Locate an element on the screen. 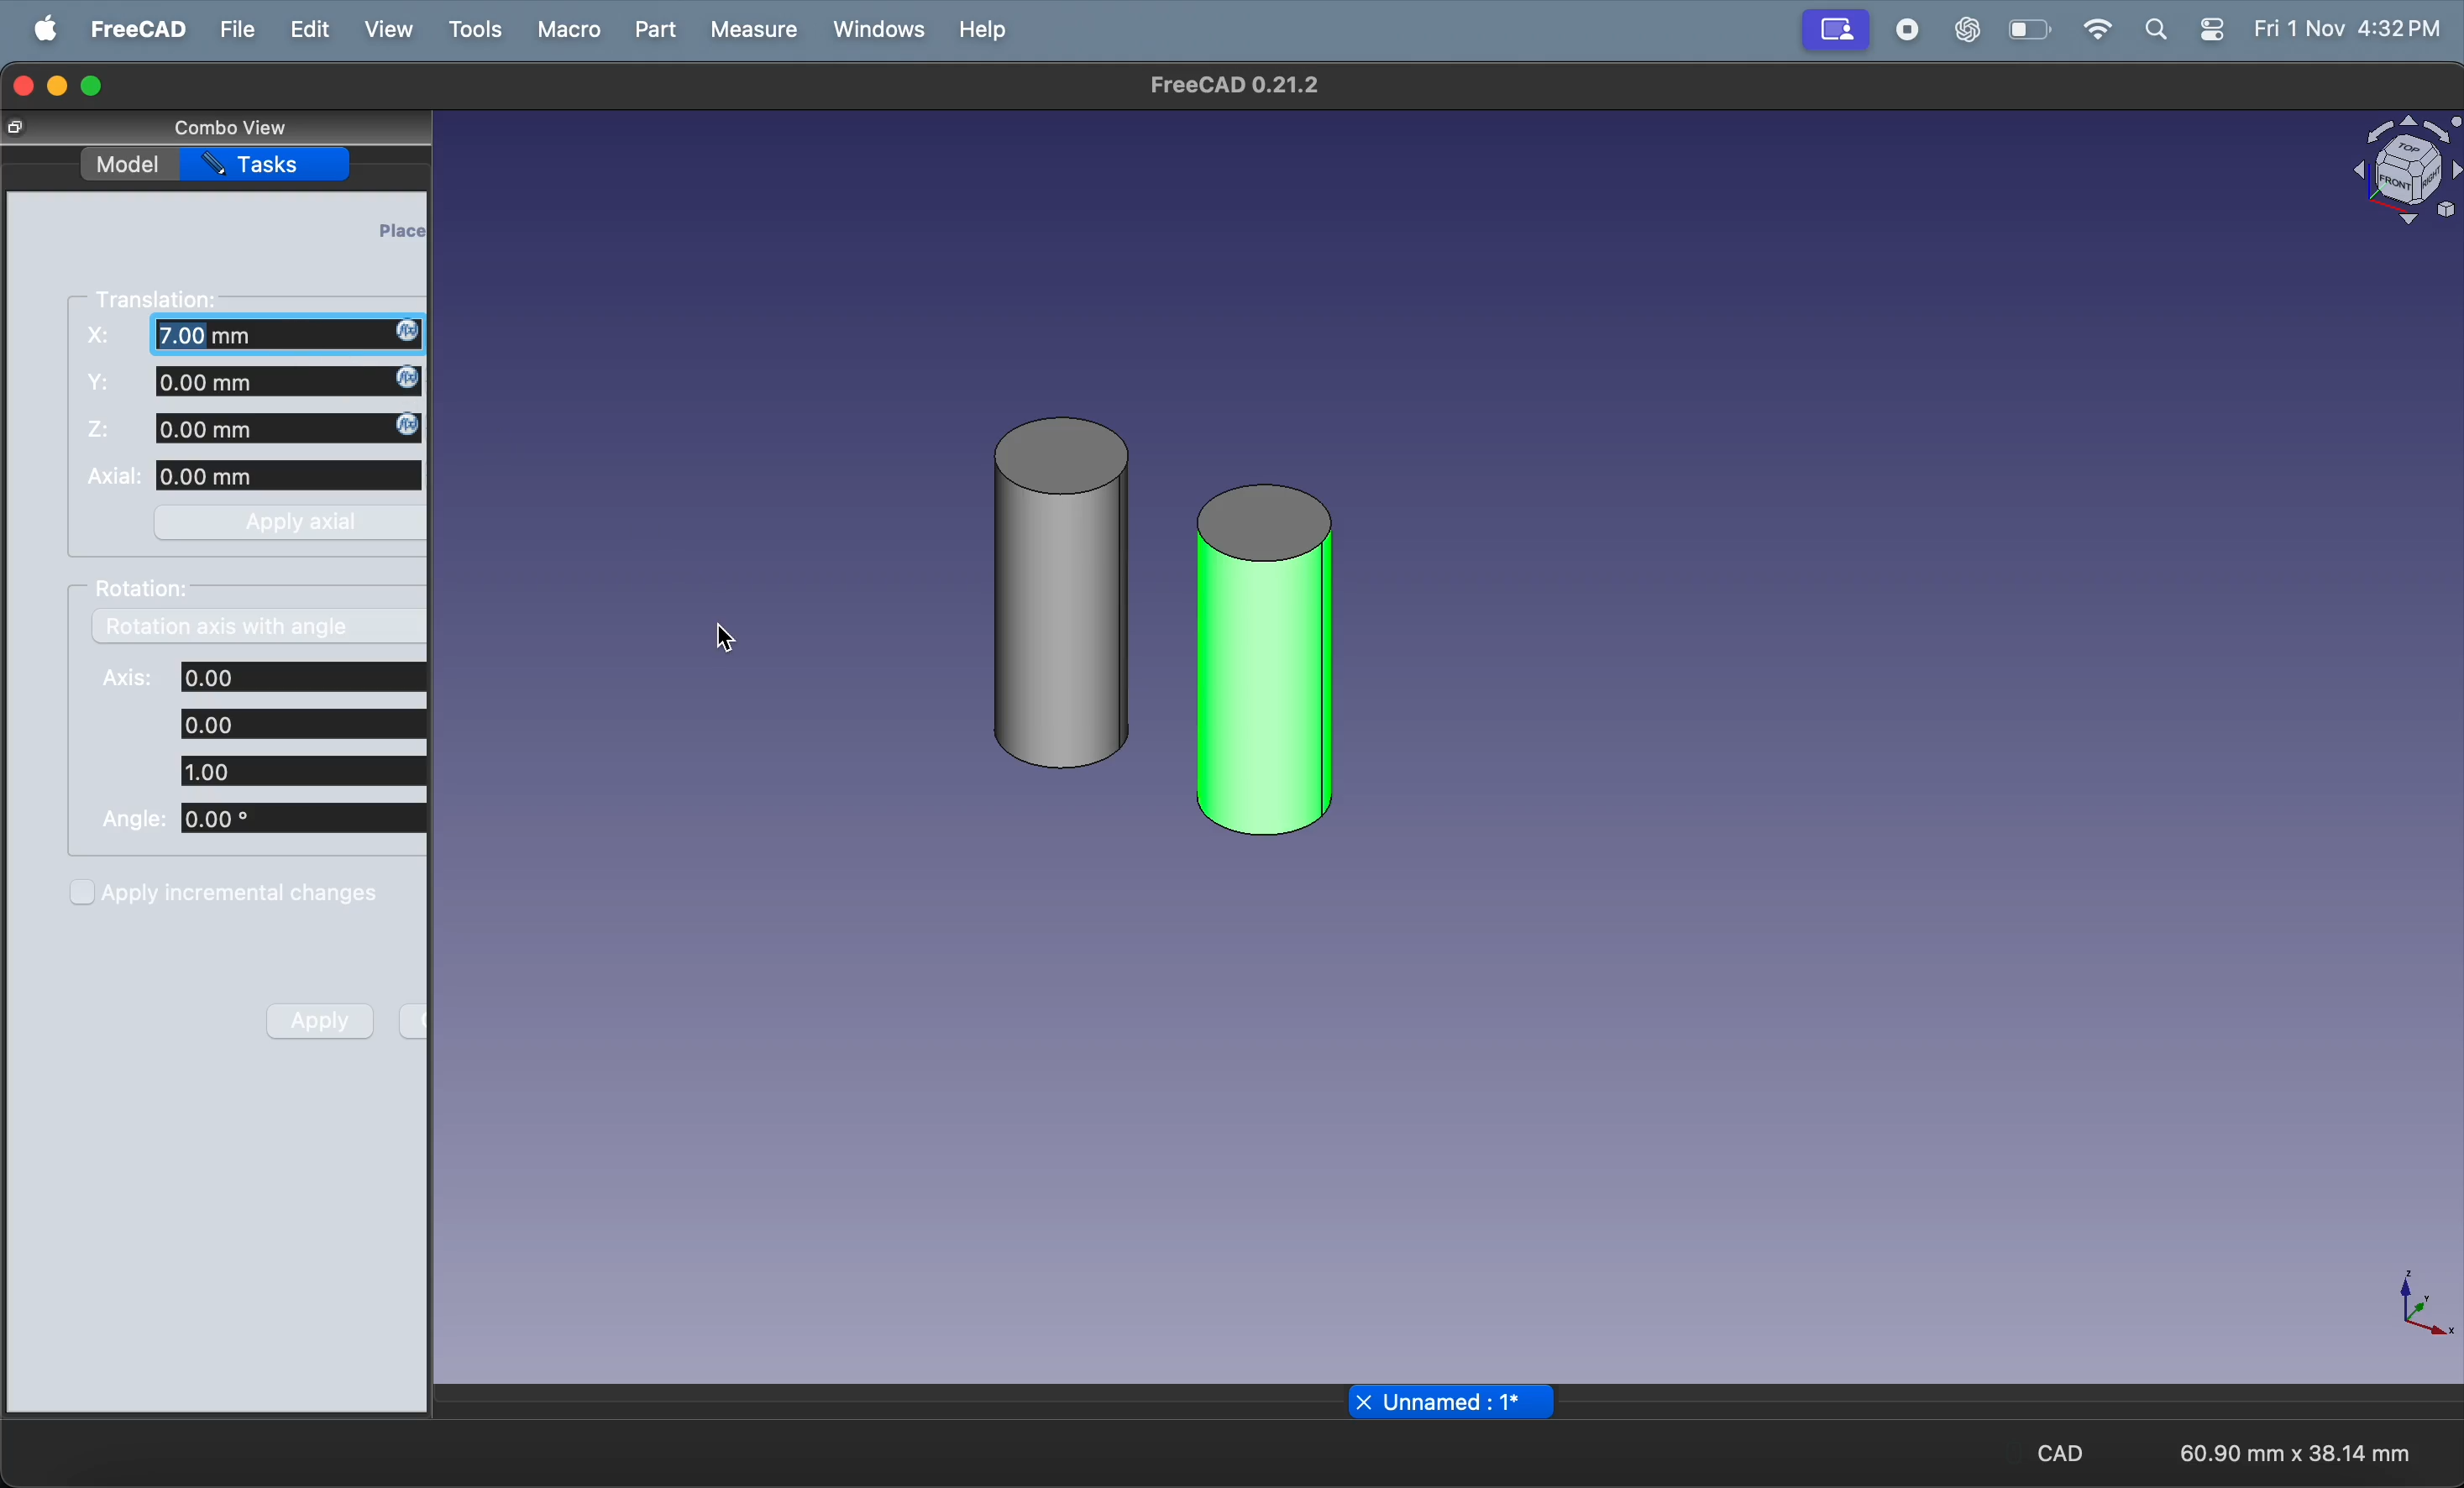 This screenshot has height=1488, width=2464. apple widgets is located at coordinates (2184, 32).